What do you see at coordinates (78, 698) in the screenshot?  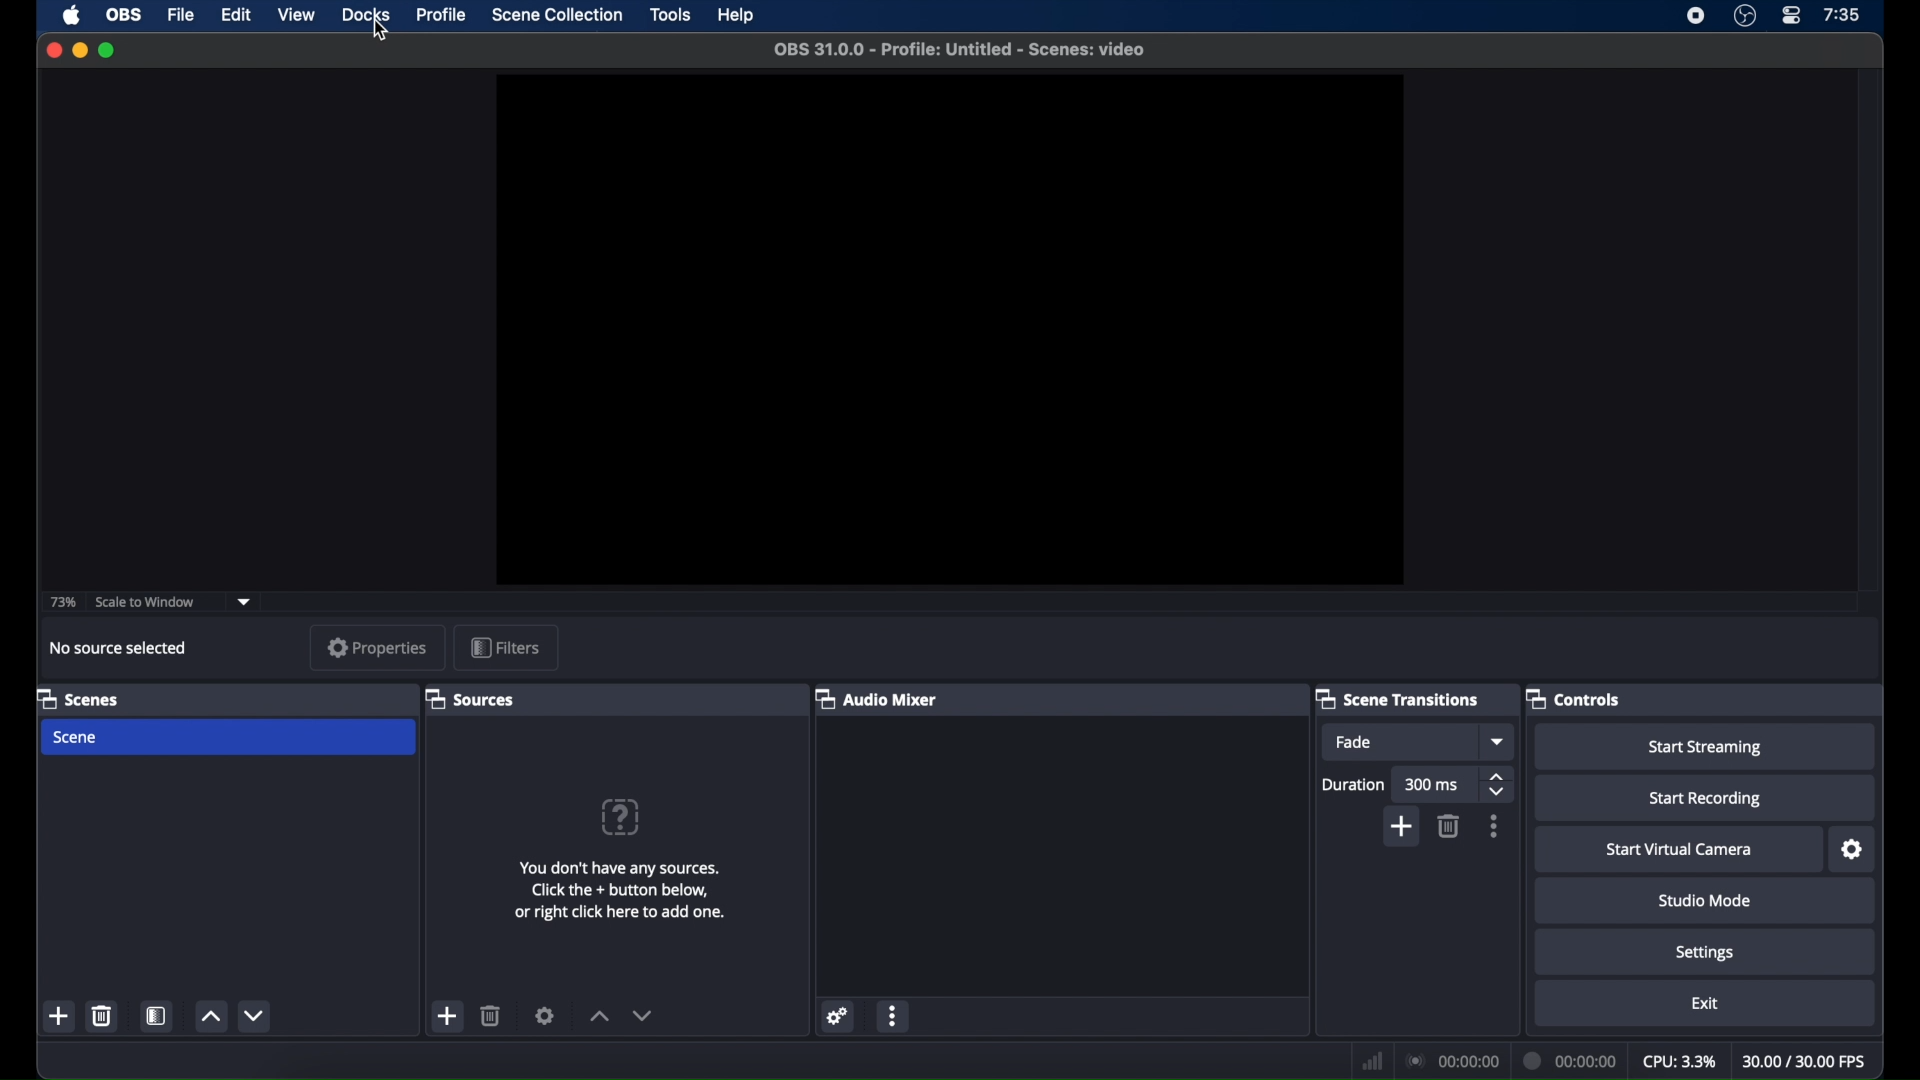 I see `scenes` at bounding box center [78, 698].